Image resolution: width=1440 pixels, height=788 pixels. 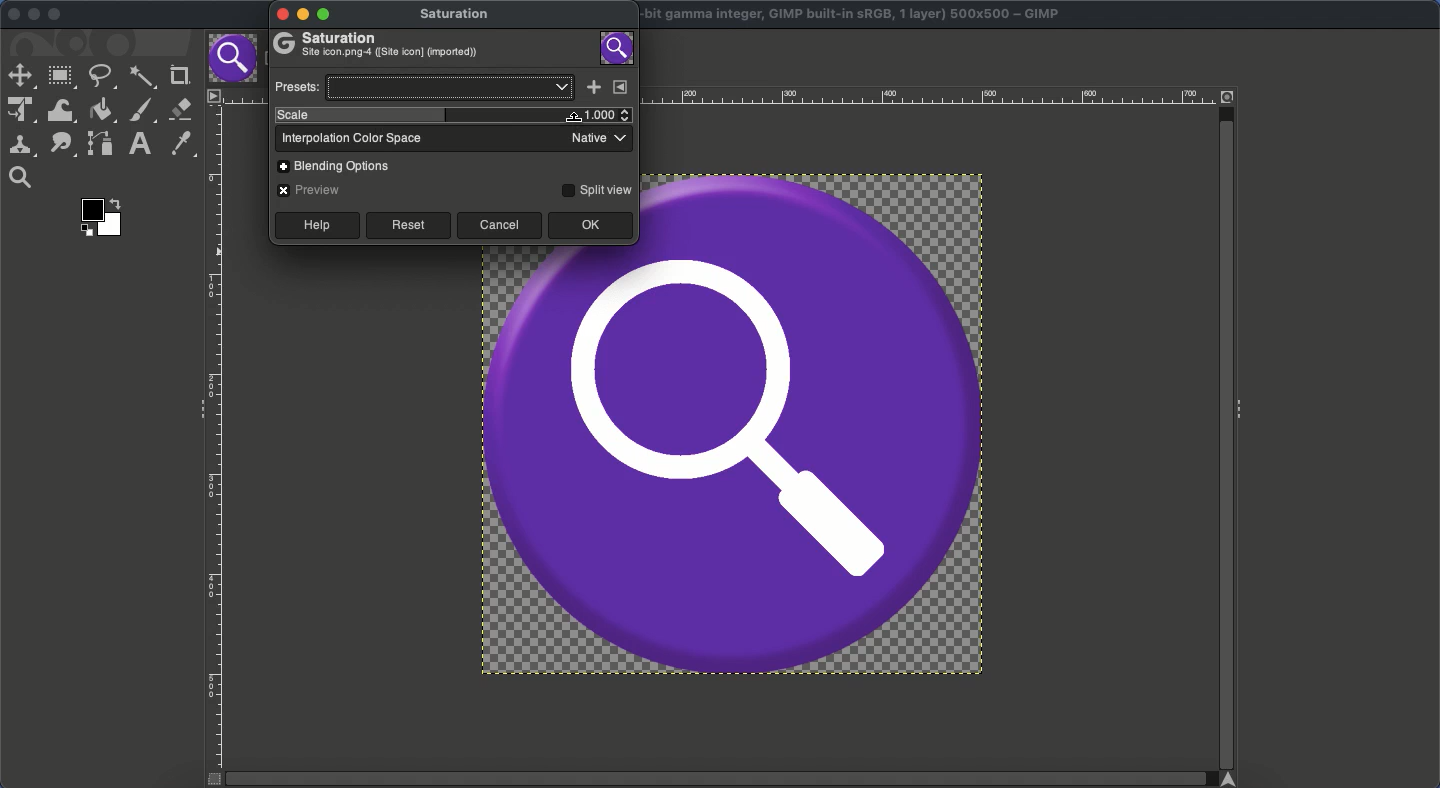 What do you see at coordinates (21, 147) in the screenshot?
I see `Clone tool` at bounding box center [21, 147].